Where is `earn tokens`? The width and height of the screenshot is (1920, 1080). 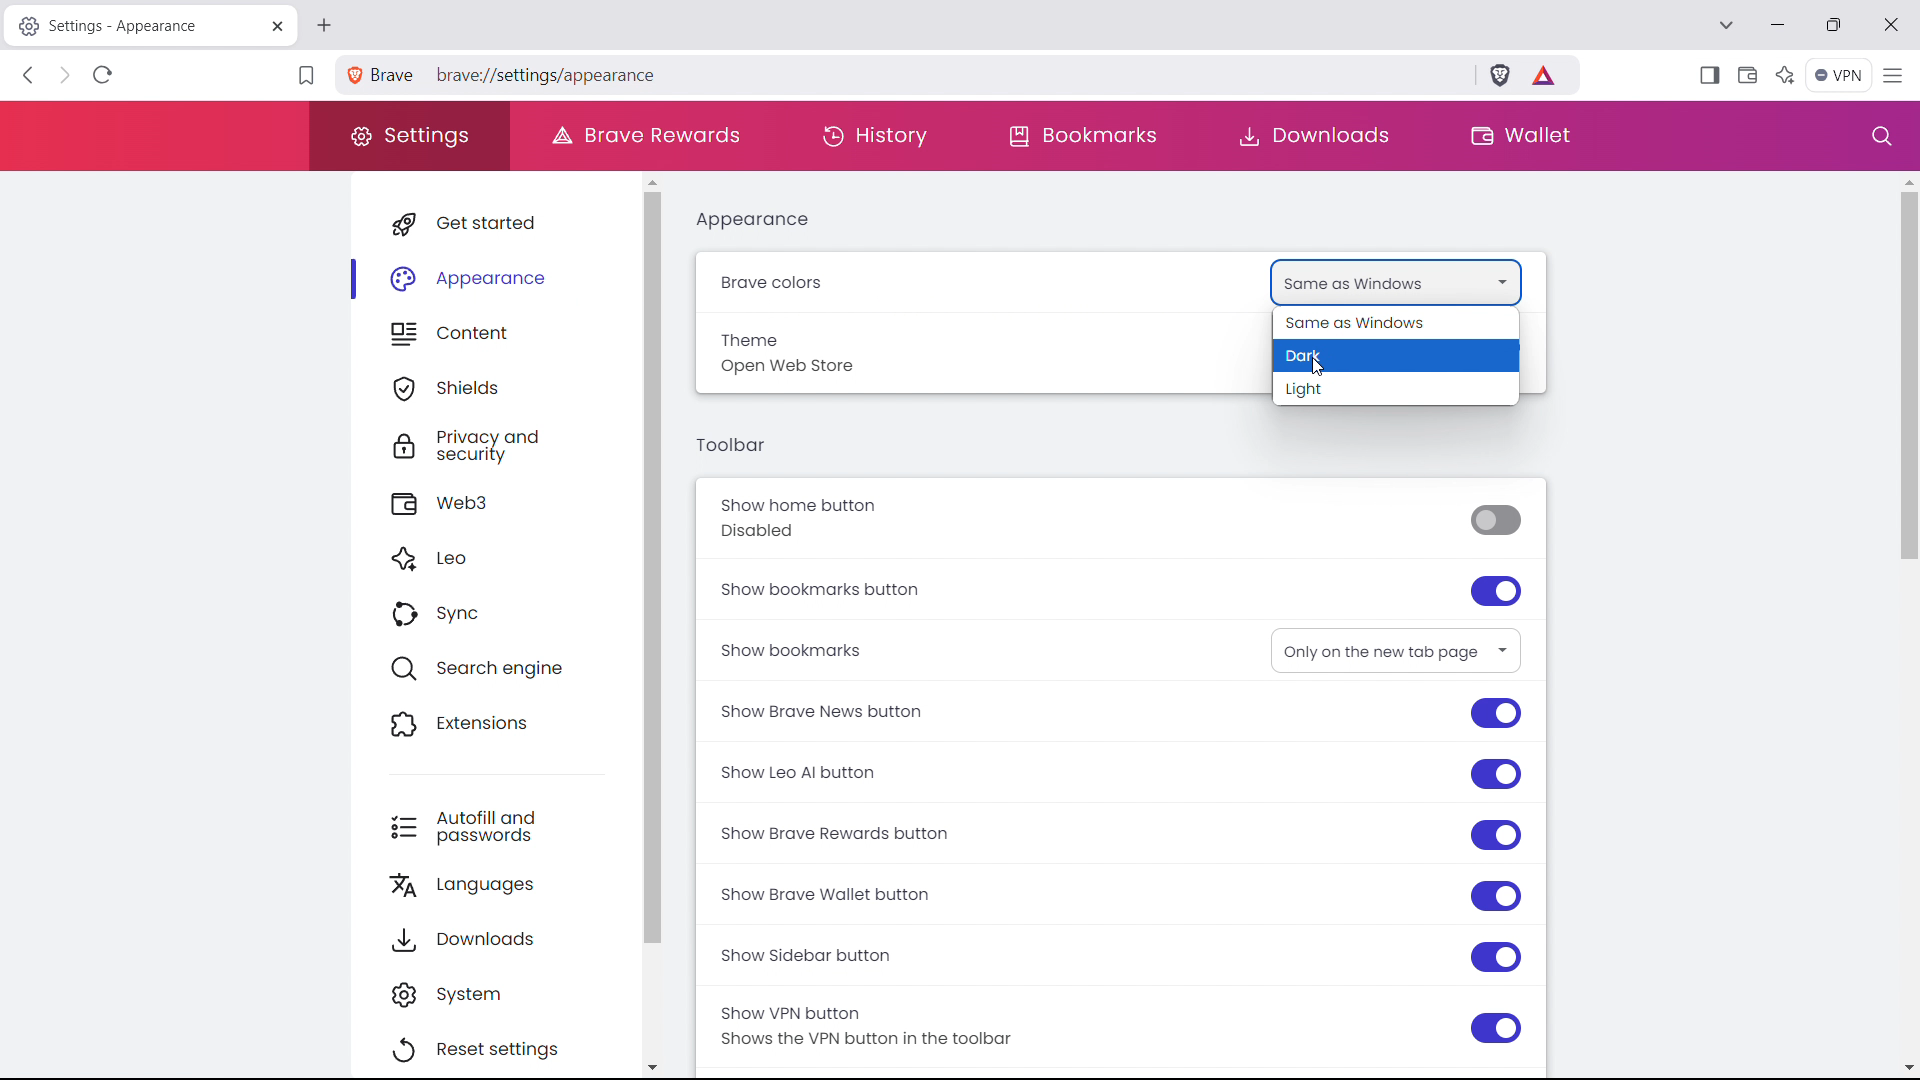 earn tokens is located at coordinates (1546, 76).